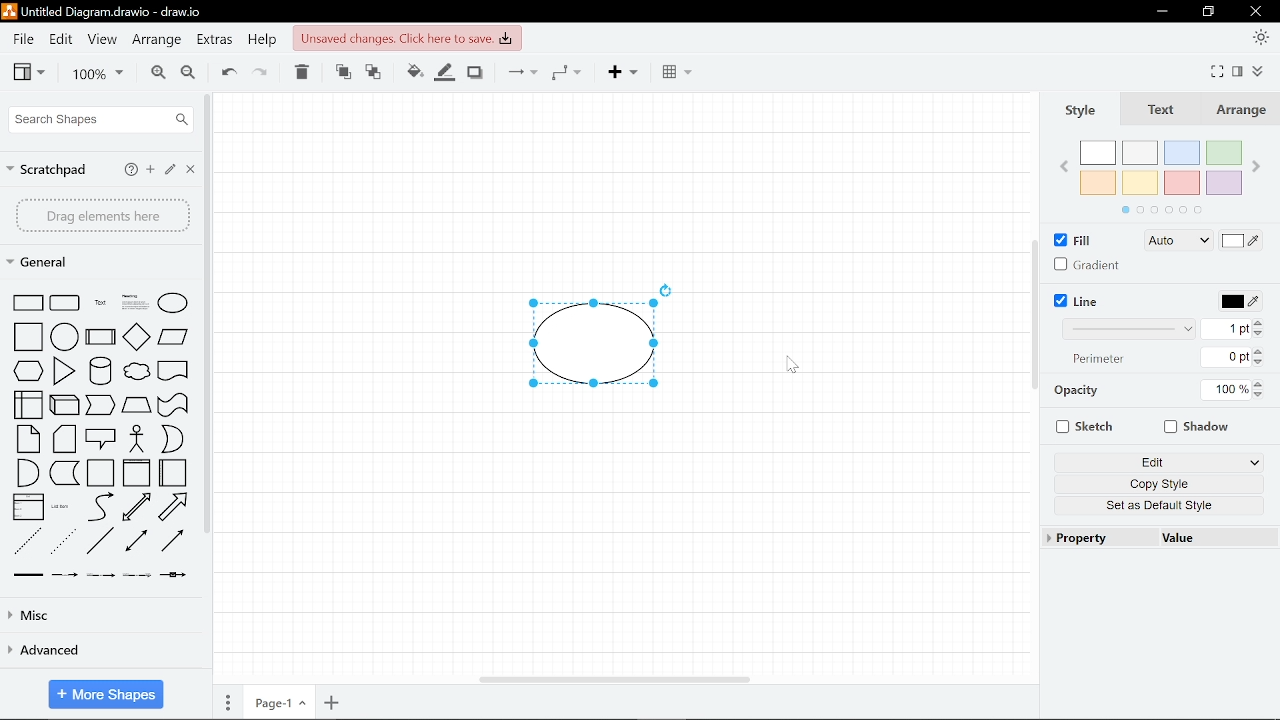 The width and height of the screenshot is (1280, 720). What do you see at coordinates (334, 702) in the screenshot?
I see `Add page` at bounding box center [334, 702].